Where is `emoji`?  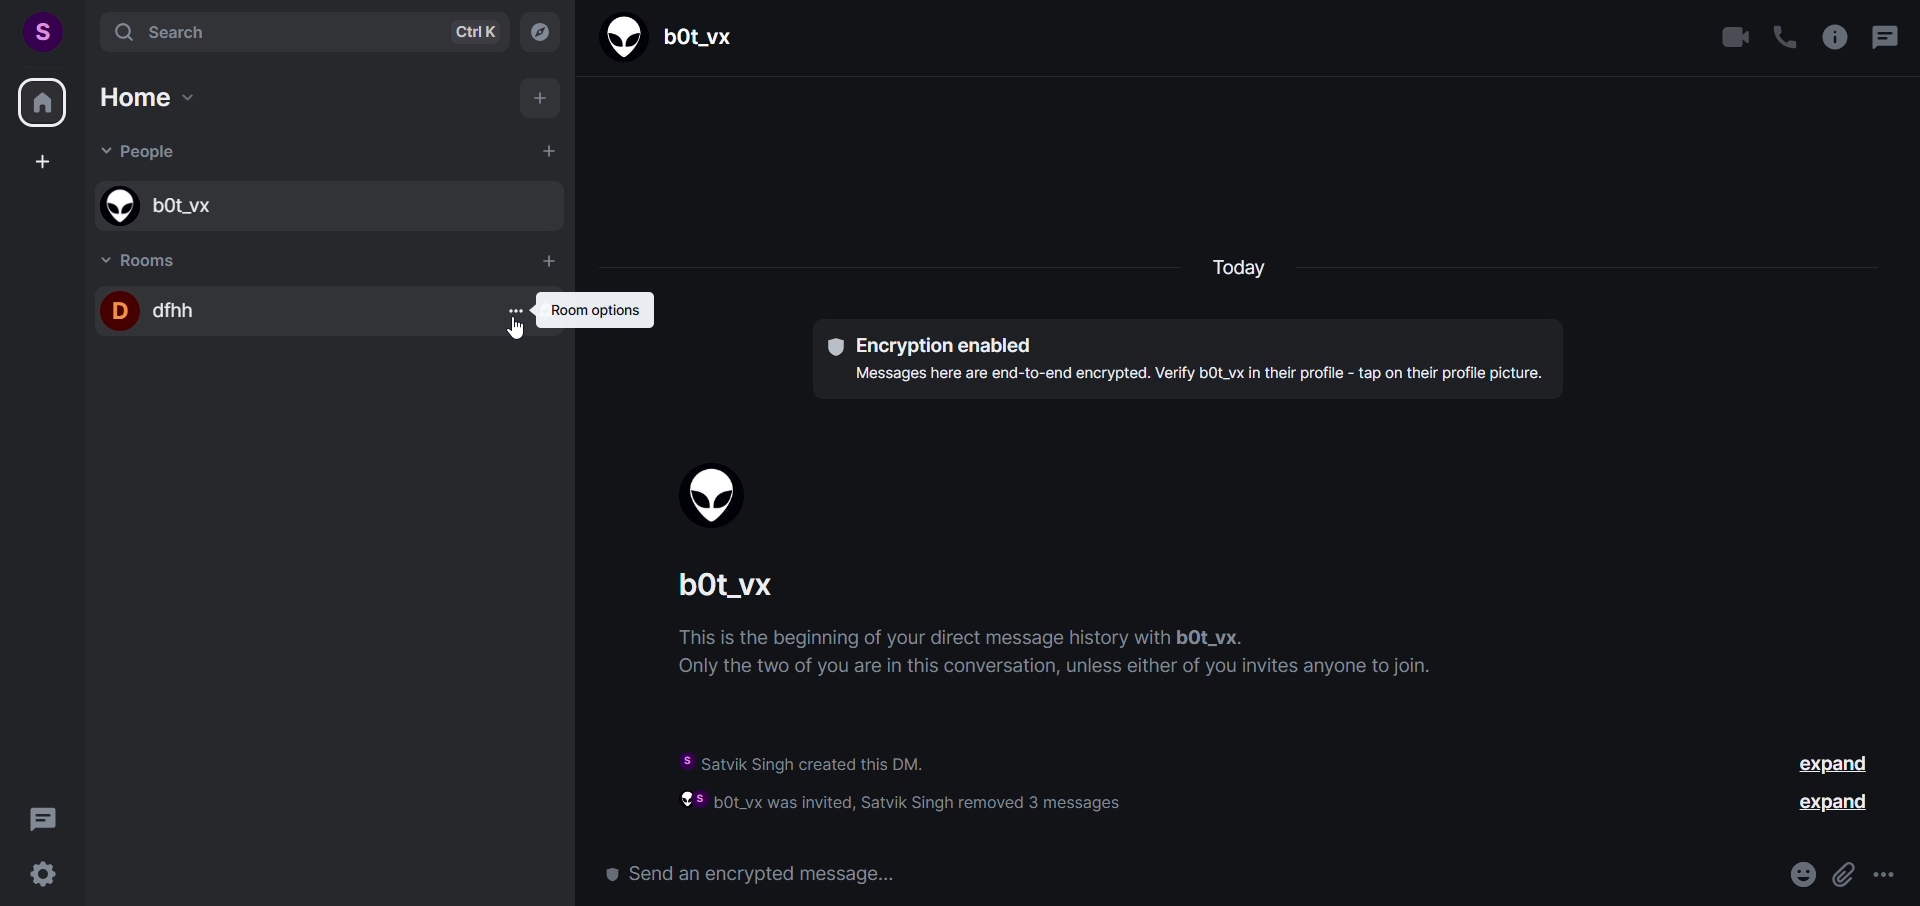 emoji is located at coordinates (1796, 874).